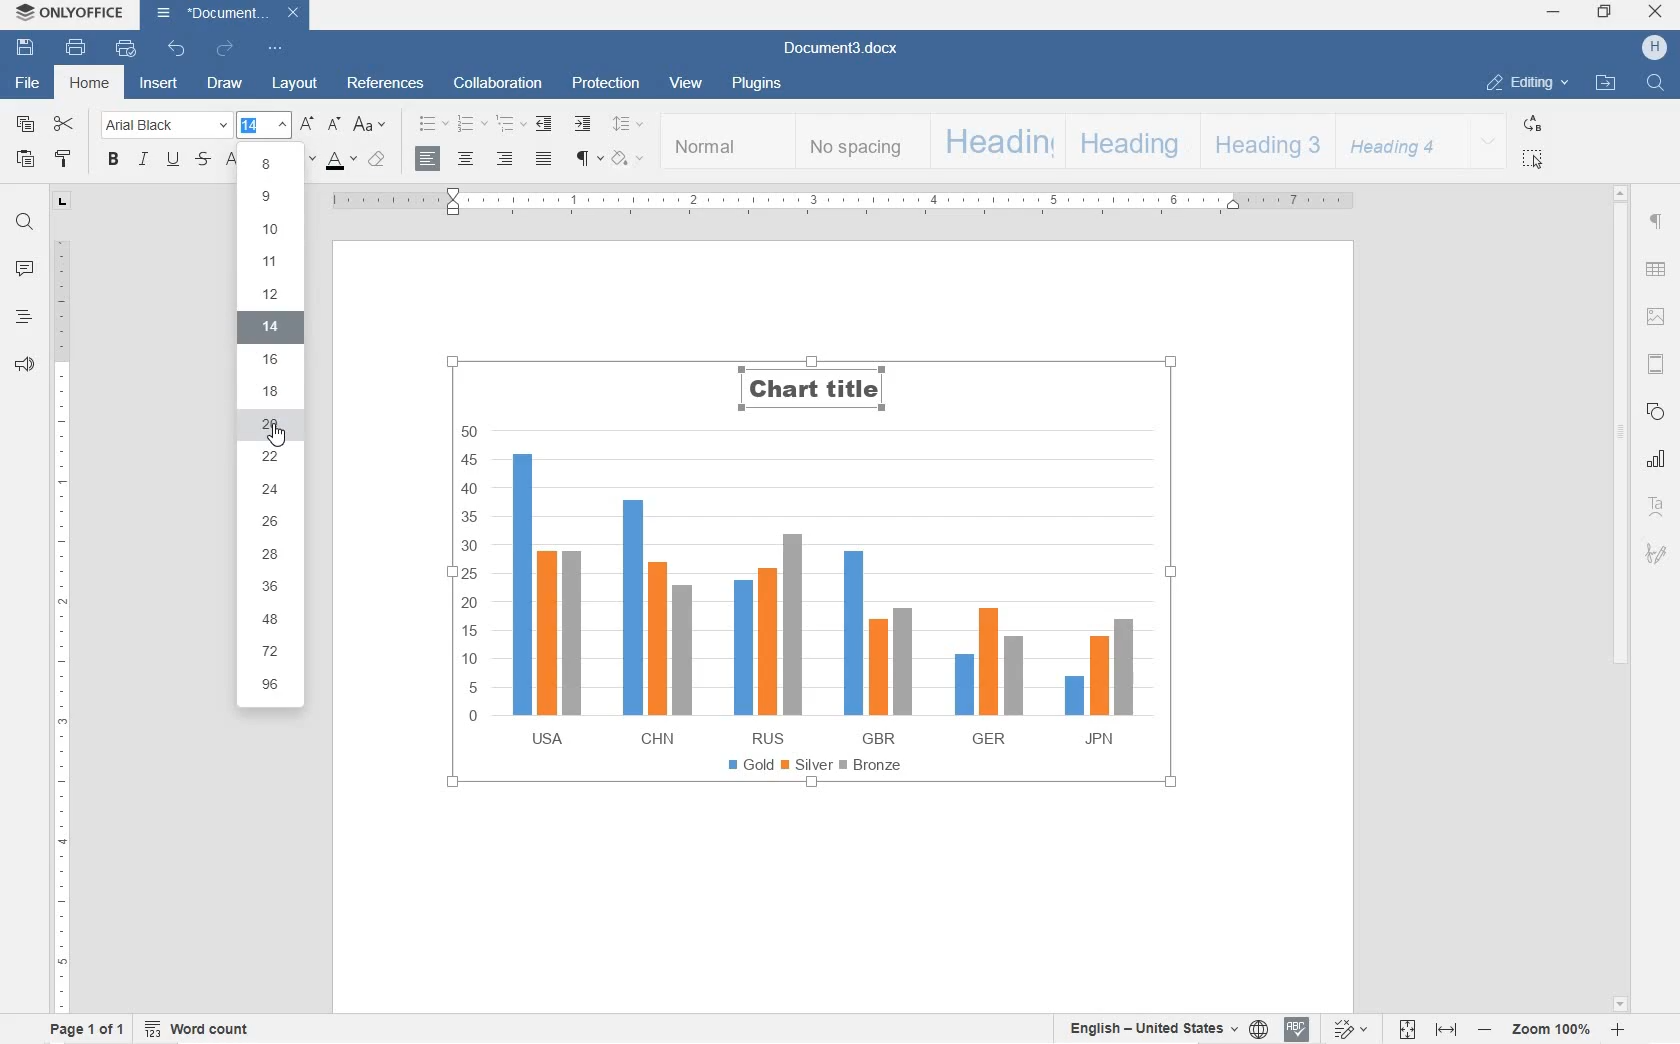  I want to click on VIEW, so click(688, 85).